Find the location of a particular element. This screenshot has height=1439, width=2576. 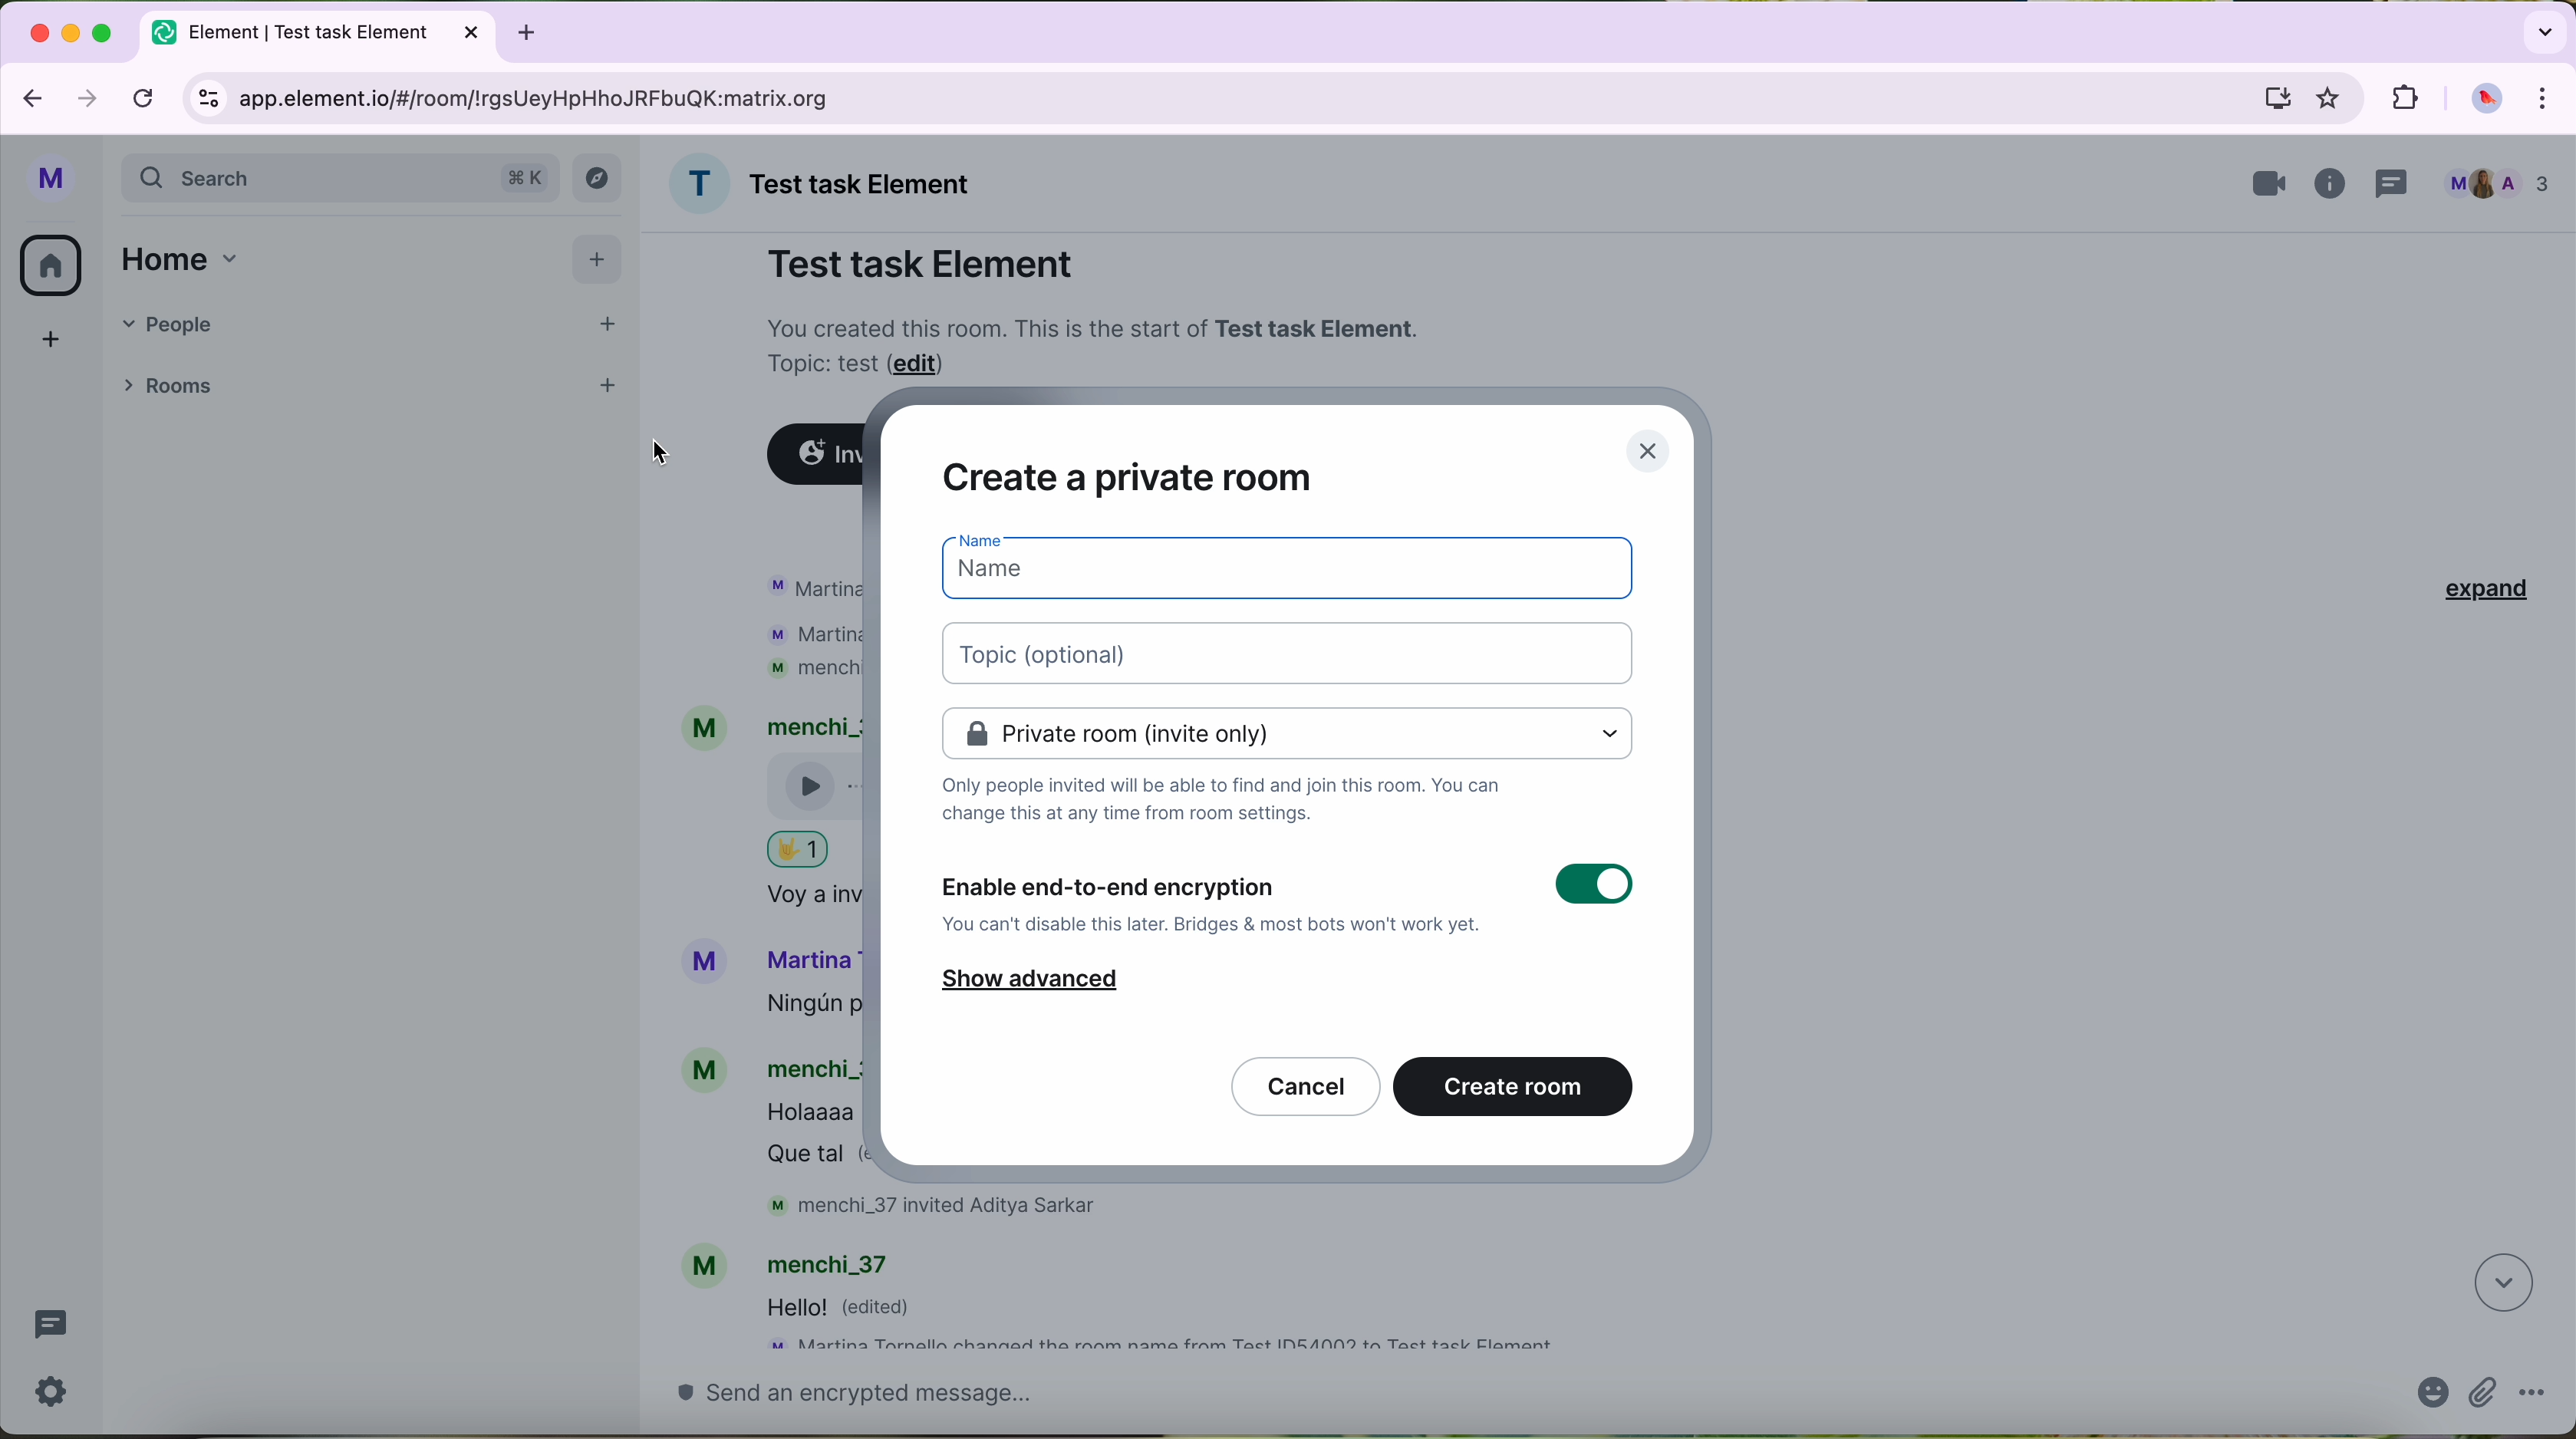

URL is located at coordinates (554, 97).